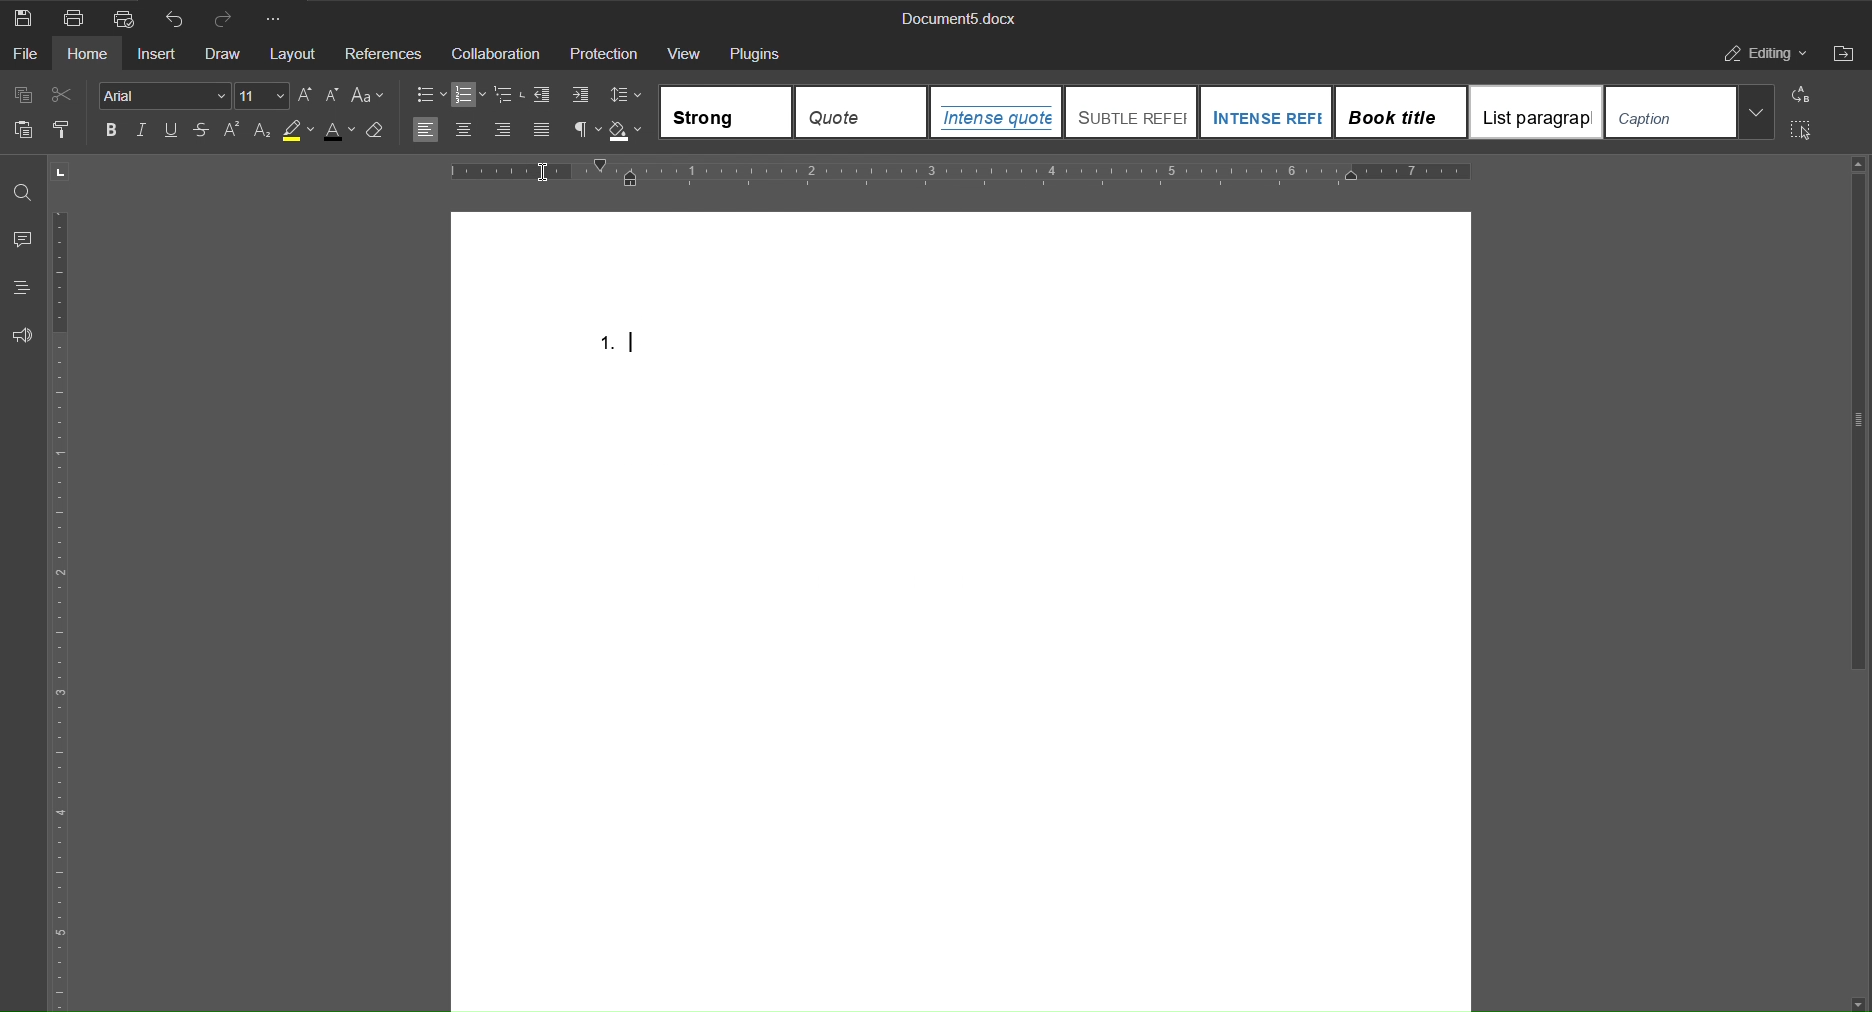 Image resolution: width=1872 pixels, height=1012 pixels. Describe the element at coordinates (301, 129) in the screenshot. I see `Highlight` at that location.